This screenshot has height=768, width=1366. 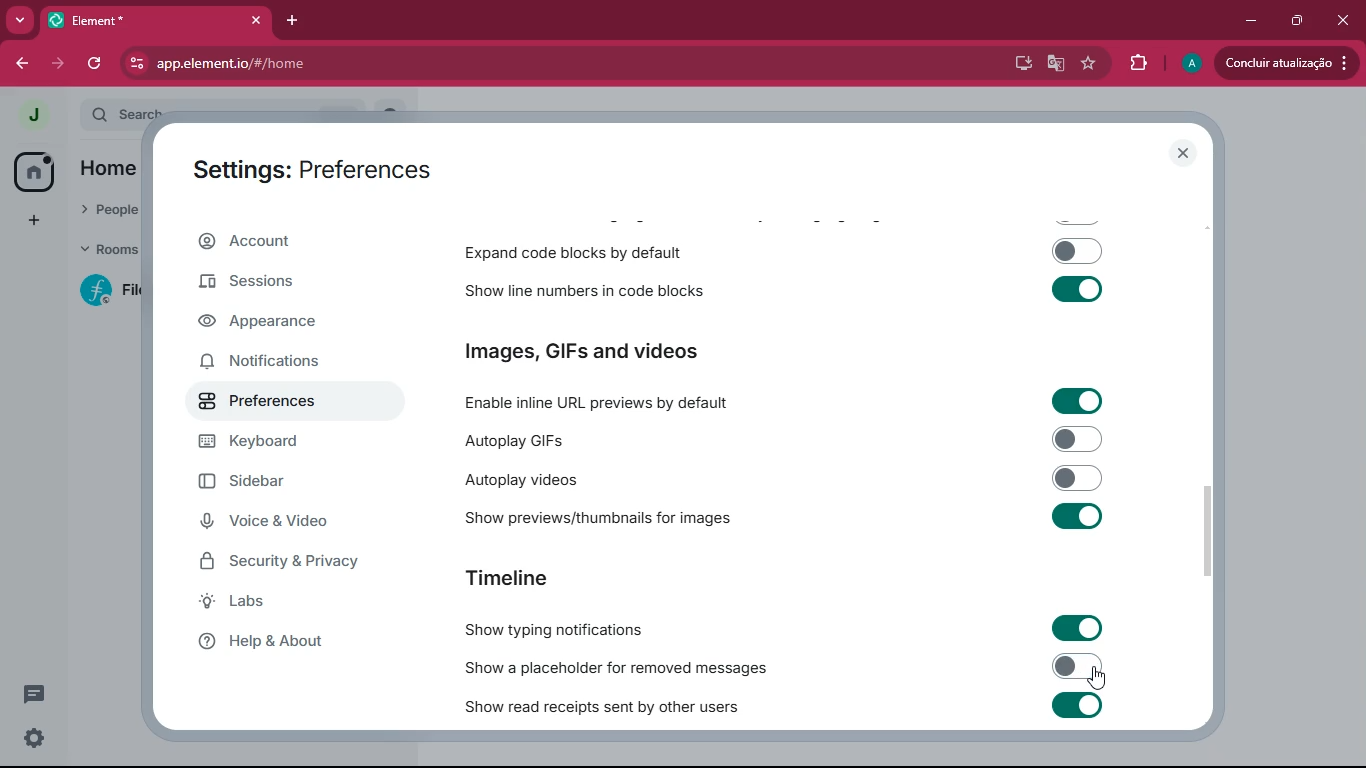 I want to click on show previews/thumbnails for images, so click(x=601, y=517).